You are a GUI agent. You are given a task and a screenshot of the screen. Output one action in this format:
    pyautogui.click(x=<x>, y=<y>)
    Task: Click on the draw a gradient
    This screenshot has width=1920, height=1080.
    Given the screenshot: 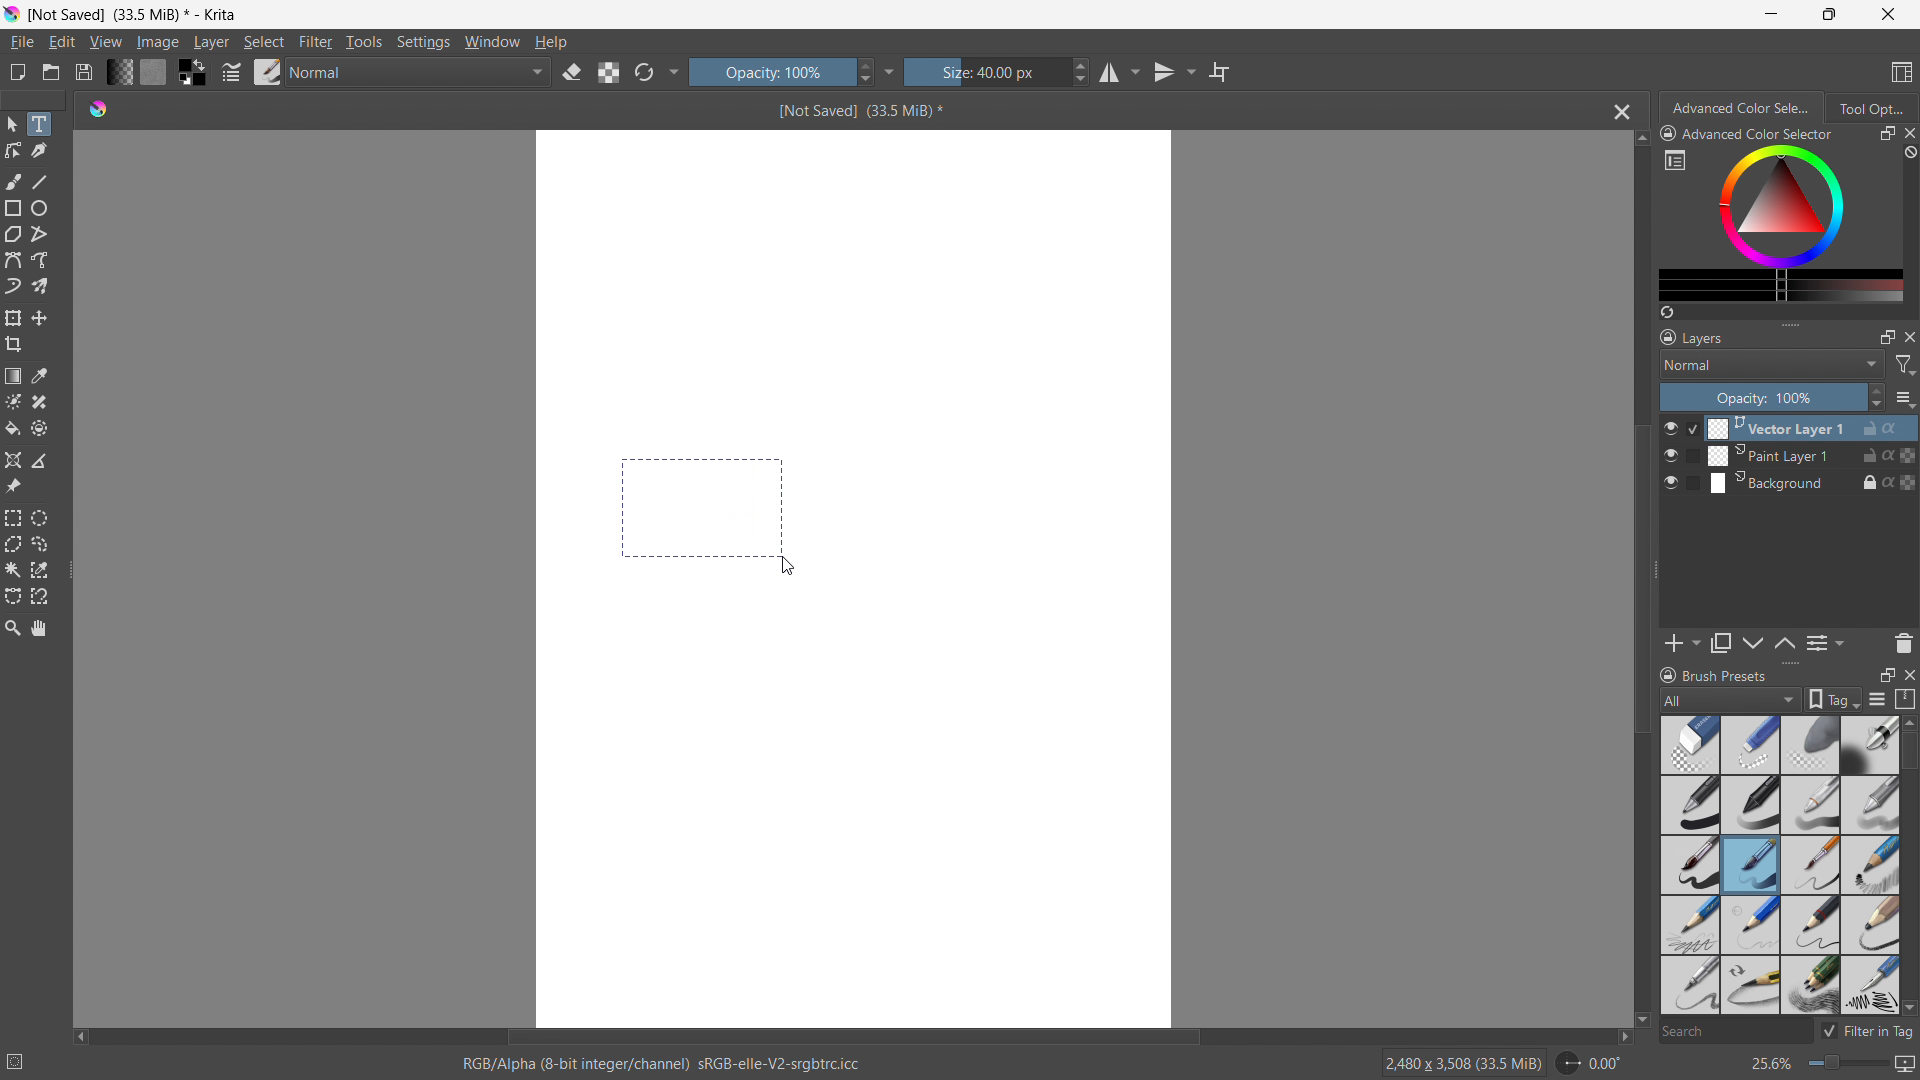 What is the action you would take?
    pyautogui.click(x=13, y=376)
    